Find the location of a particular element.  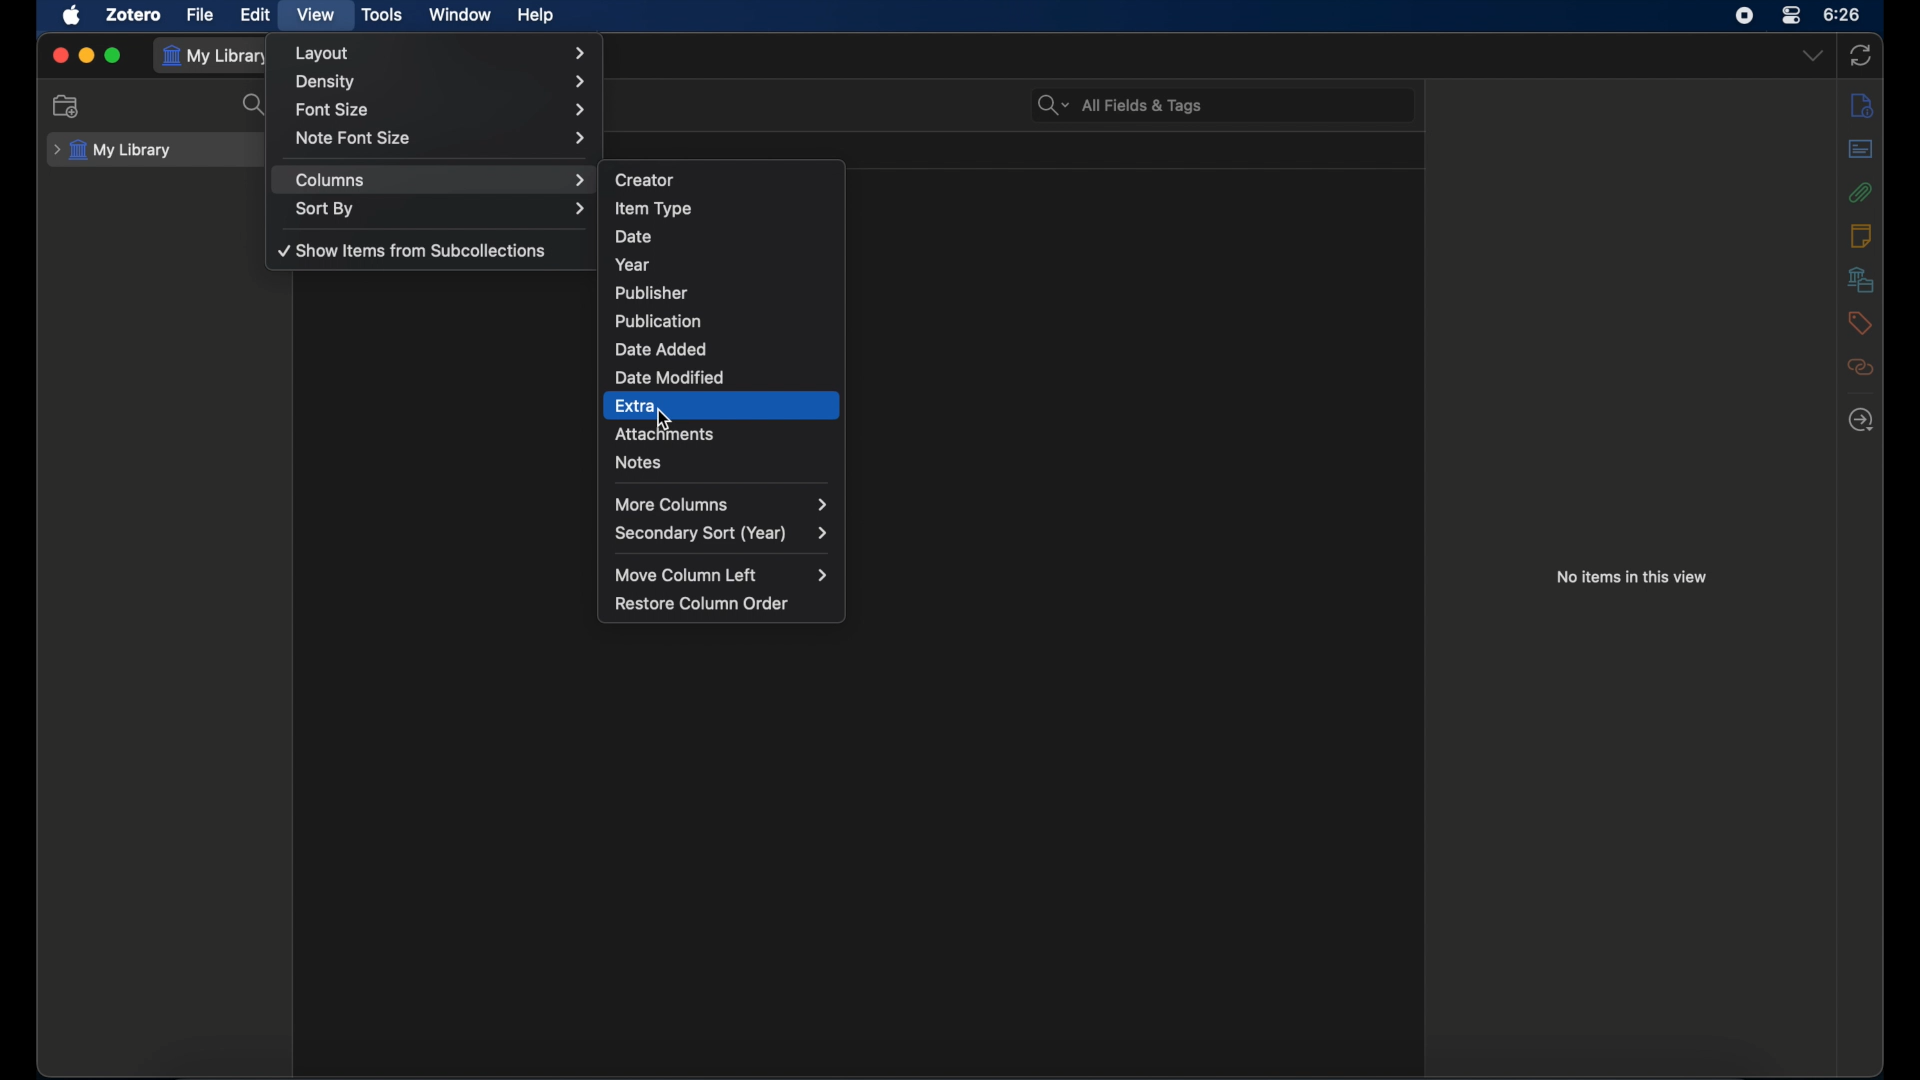

restore  column order is located at coordinates (706, 603).